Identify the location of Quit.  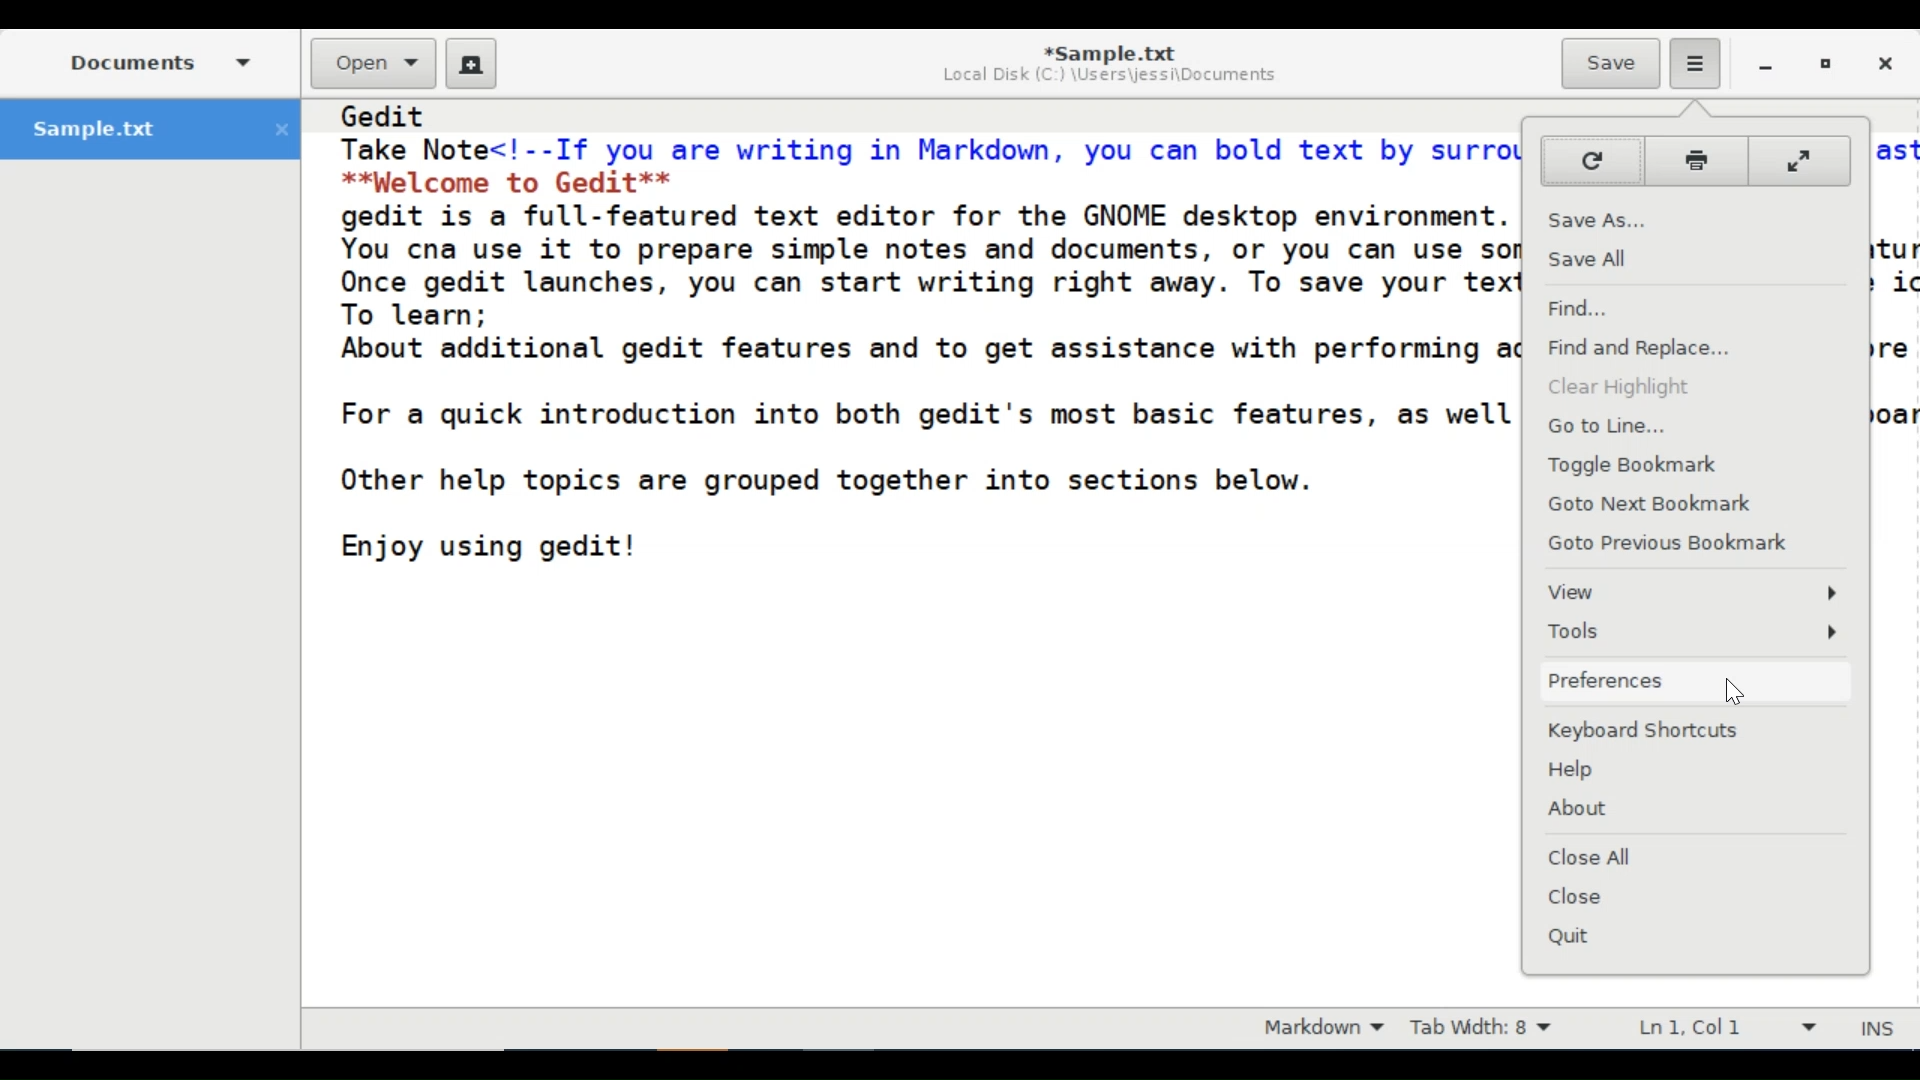
(1574, 935).